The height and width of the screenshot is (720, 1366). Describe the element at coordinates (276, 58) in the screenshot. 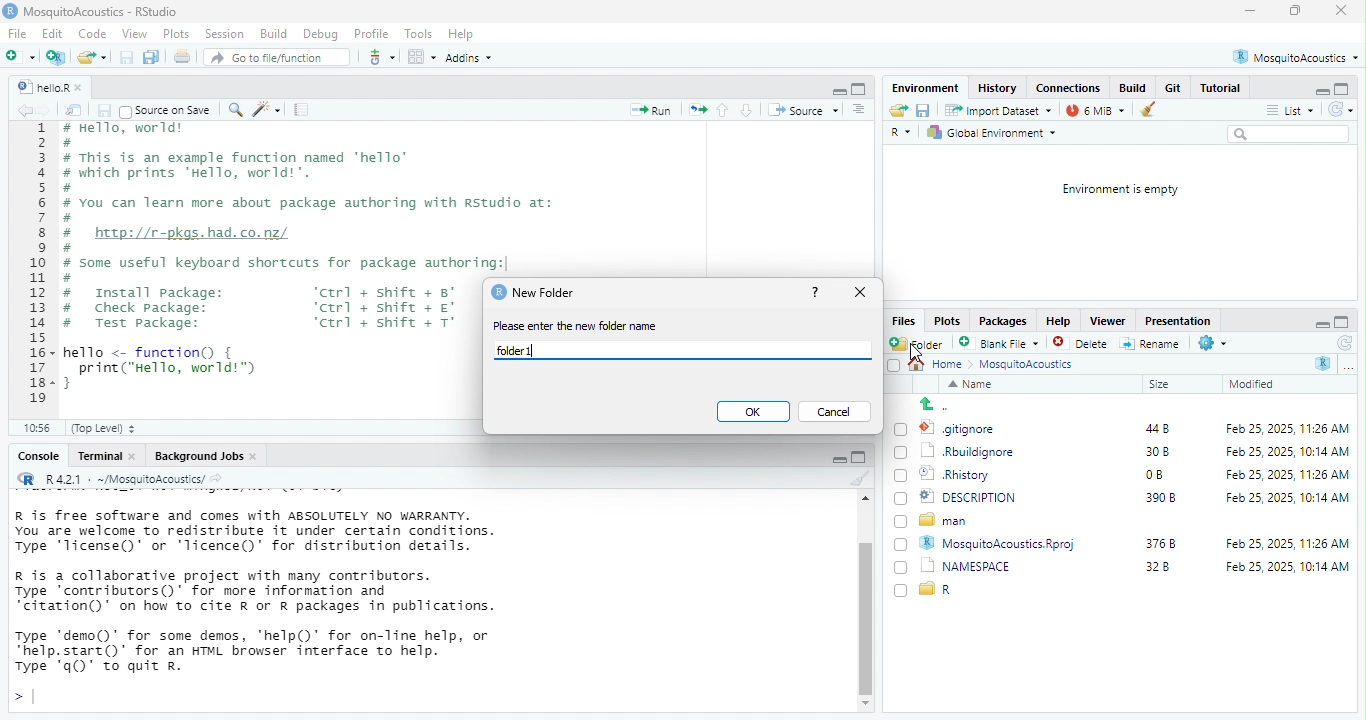

I see ` Go to file/function` at that location.